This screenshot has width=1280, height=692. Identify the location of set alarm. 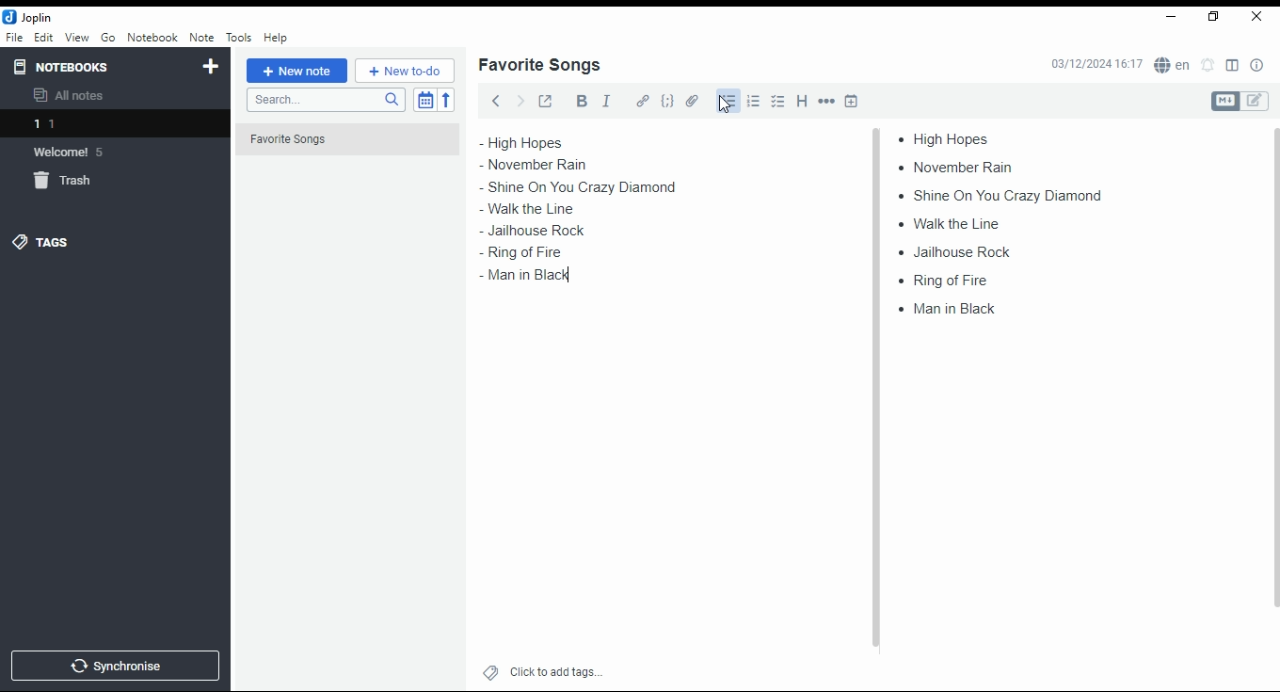
(1209, 65).